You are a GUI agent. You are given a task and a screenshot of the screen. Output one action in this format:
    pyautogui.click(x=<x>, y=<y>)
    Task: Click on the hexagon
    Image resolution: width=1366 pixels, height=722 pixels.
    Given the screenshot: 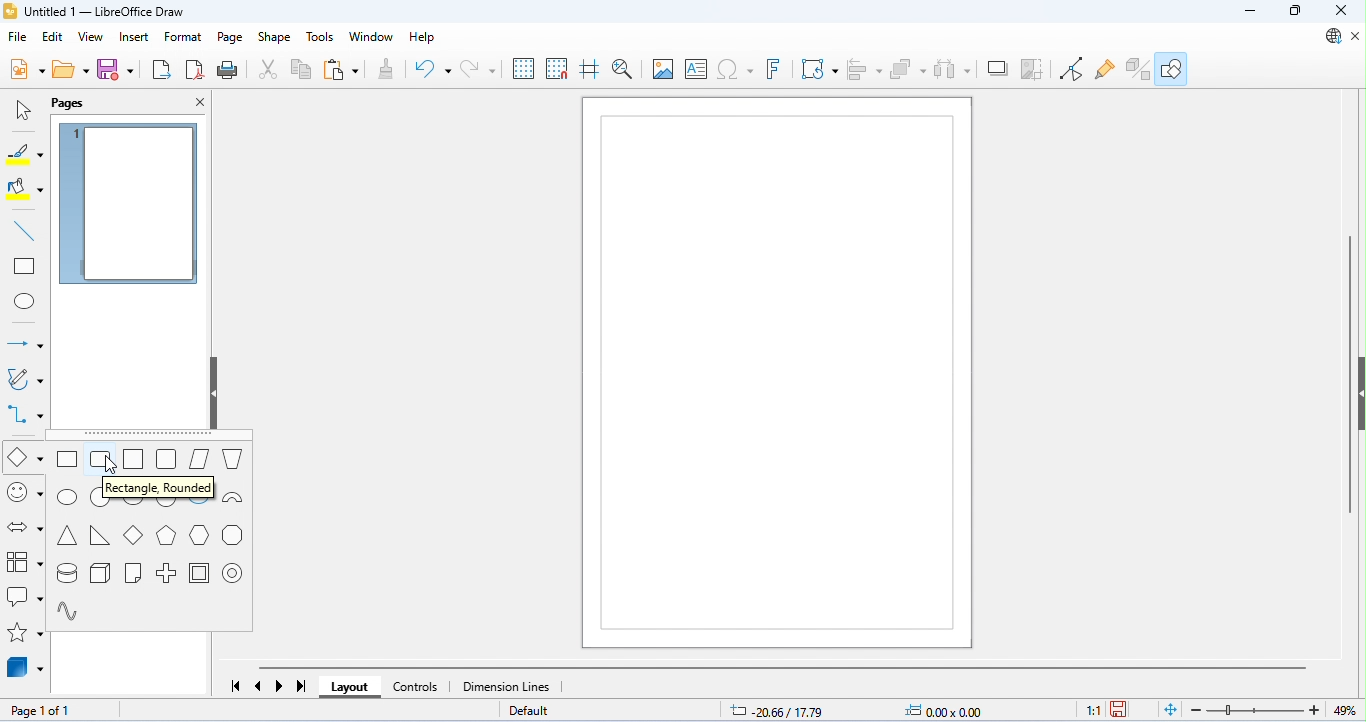 What is the action you would take?
    pyautogui.click(x=199, y=534)
    